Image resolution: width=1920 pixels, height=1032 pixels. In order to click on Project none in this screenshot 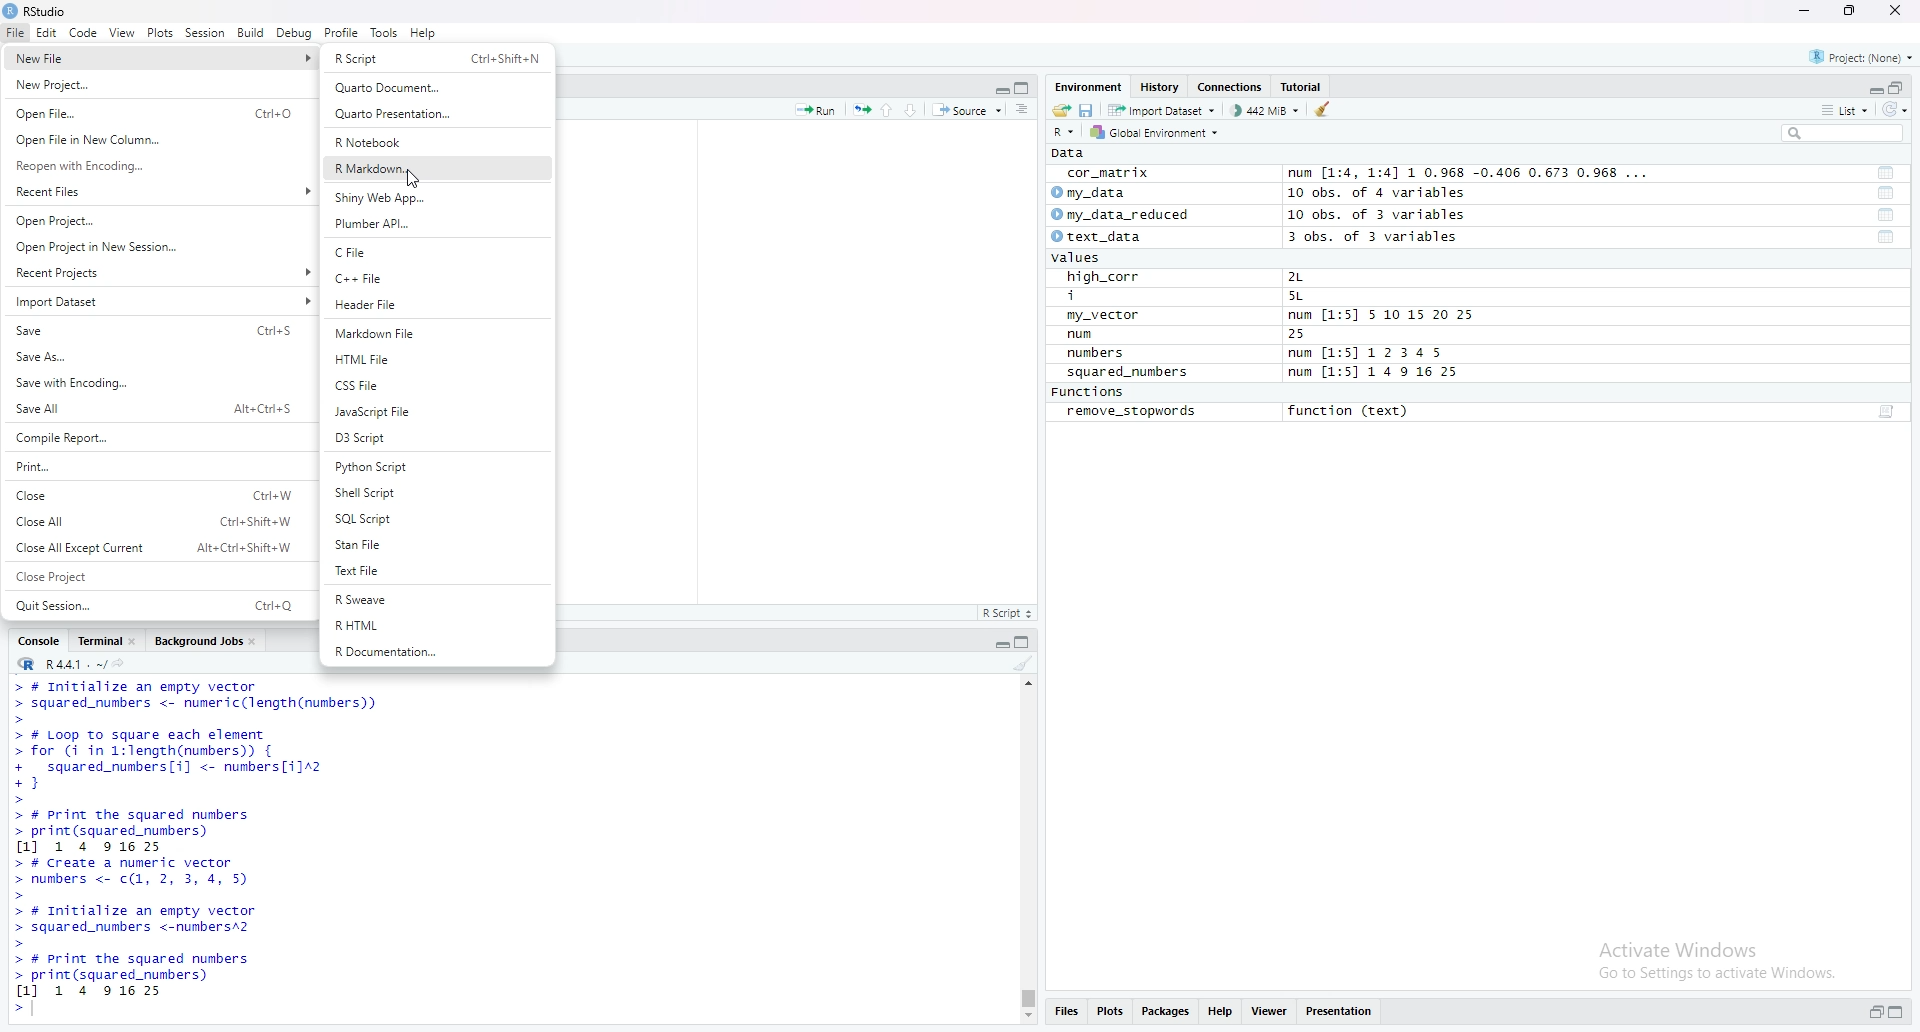, I will do `click(1862, 55)`.